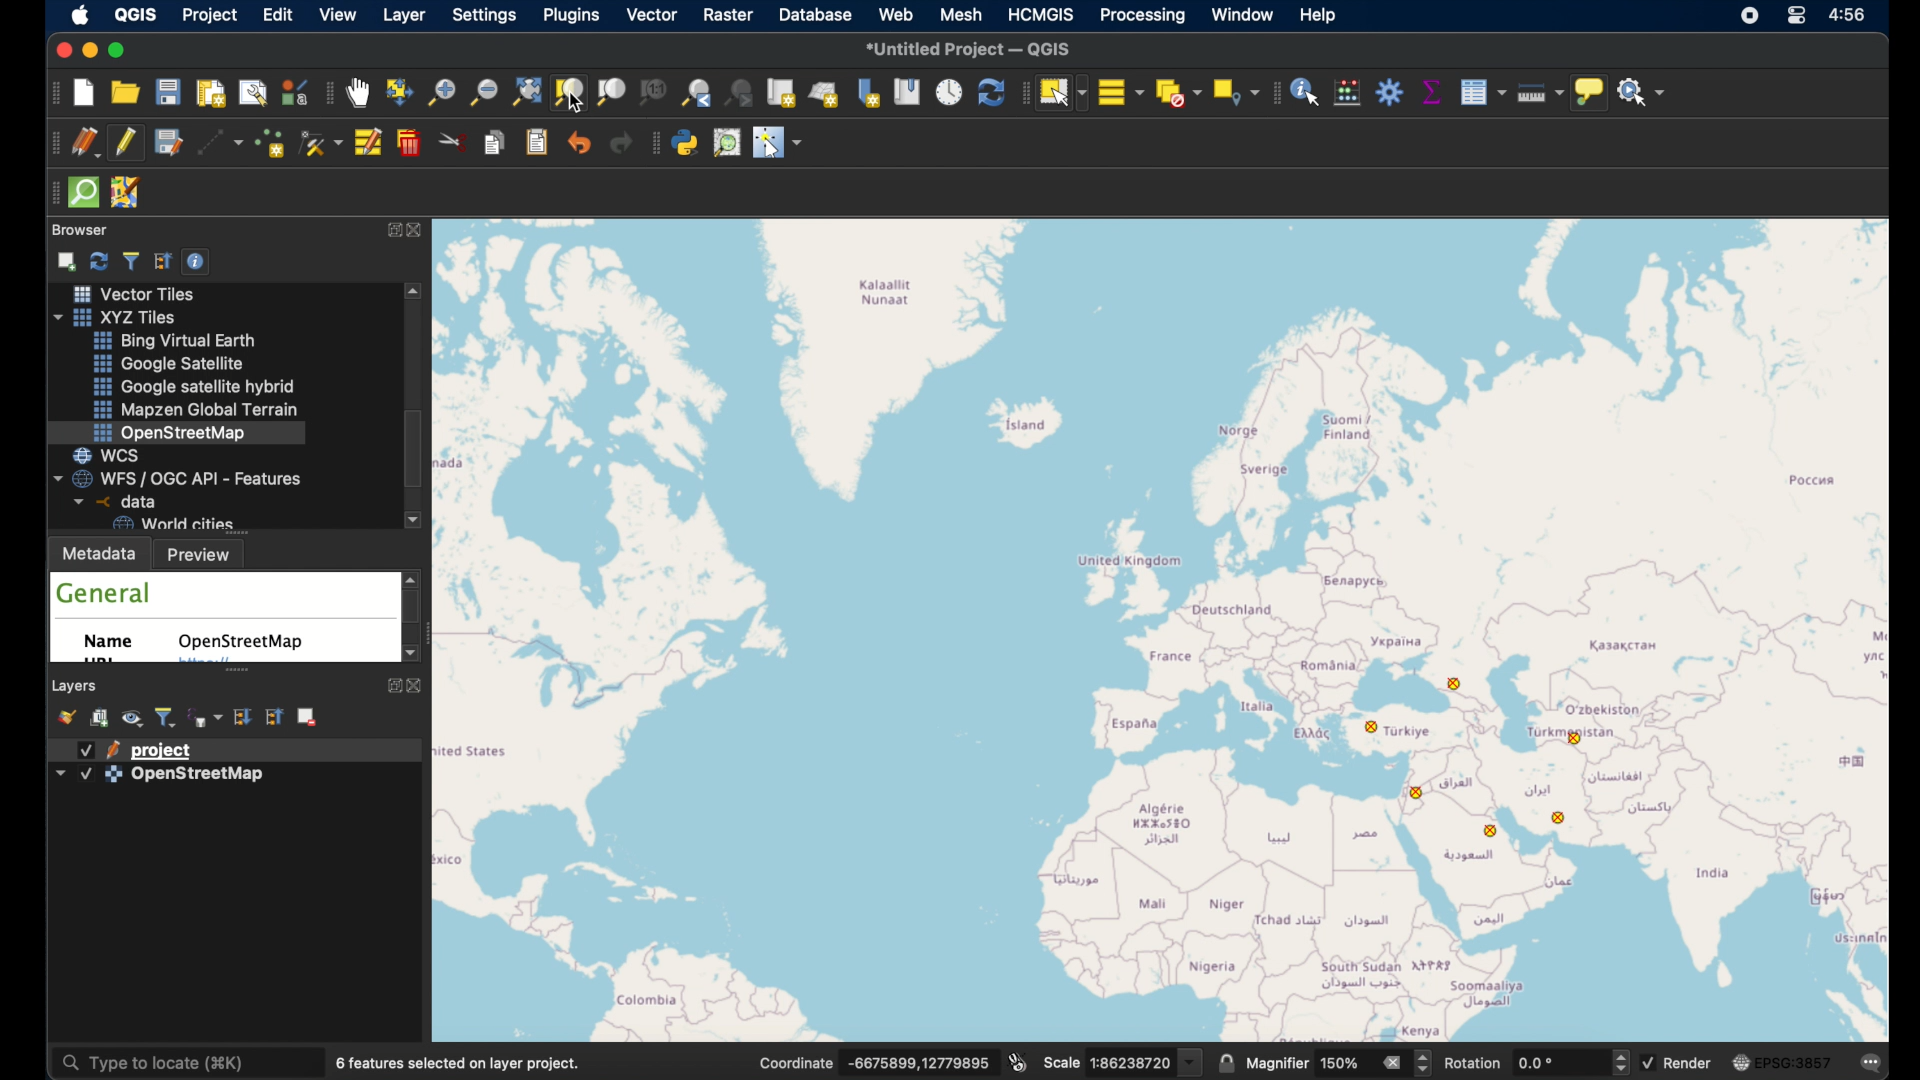 This screenshot has width=1920, height=1080. Describe the element at coordinates (1389, 92) in the screenshot. I see `toolbox` at that location.